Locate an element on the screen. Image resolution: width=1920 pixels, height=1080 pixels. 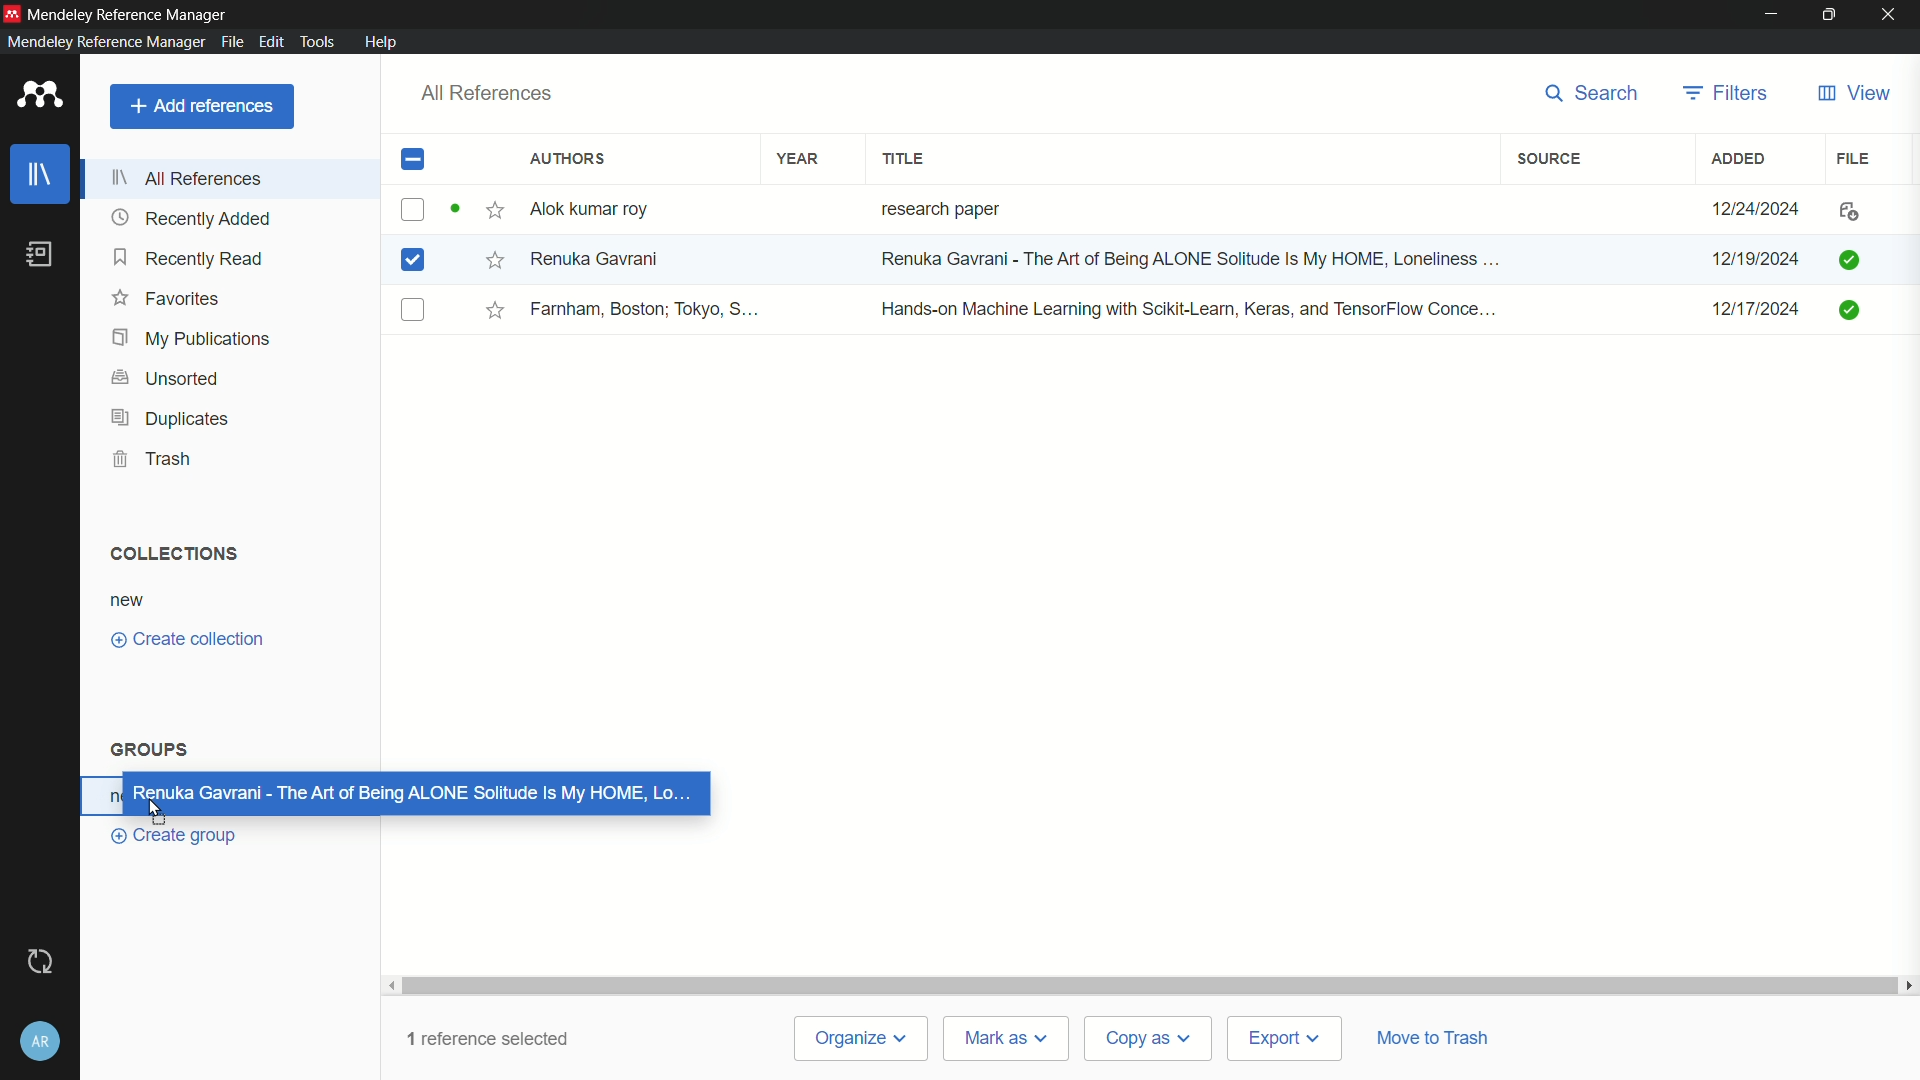
Star is located at coordinates (496, 310).